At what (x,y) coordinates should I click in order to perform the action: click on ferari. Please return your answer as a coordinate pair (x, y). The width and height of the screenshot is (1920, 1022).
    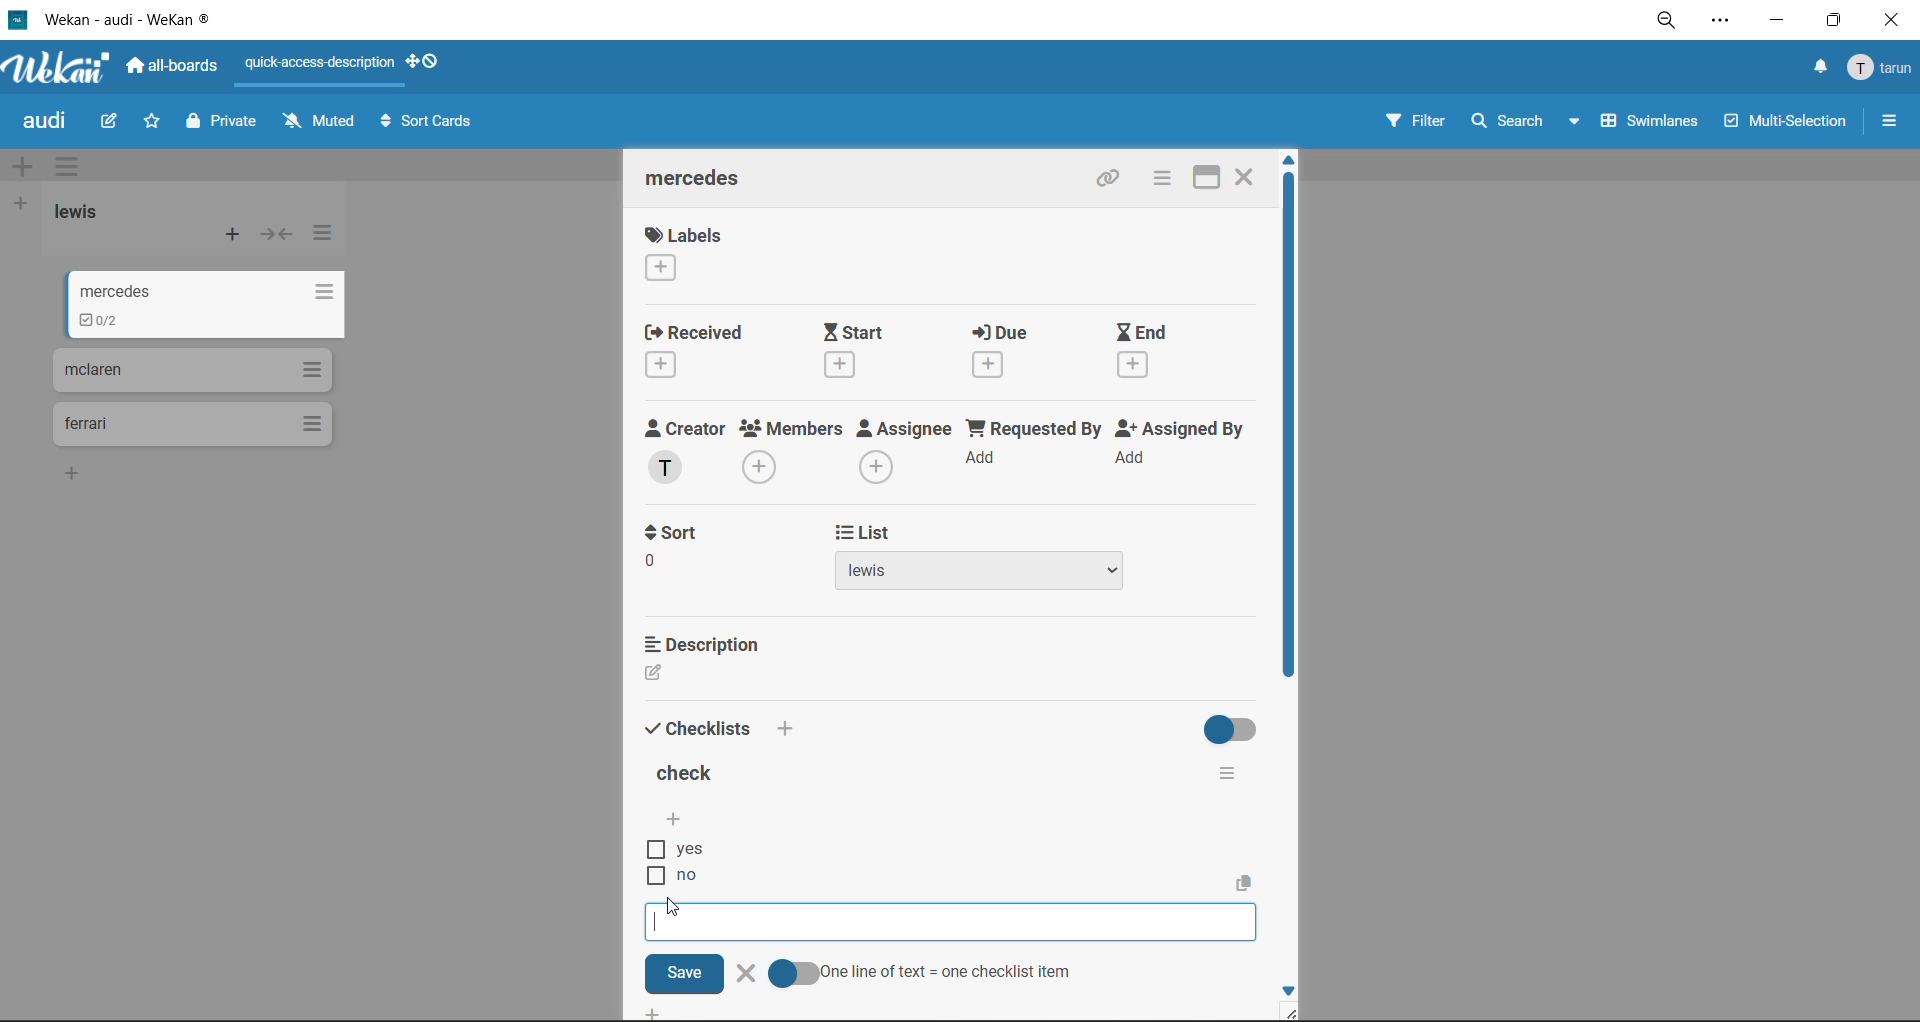
    Looking at the image, I should click on (88, 425).